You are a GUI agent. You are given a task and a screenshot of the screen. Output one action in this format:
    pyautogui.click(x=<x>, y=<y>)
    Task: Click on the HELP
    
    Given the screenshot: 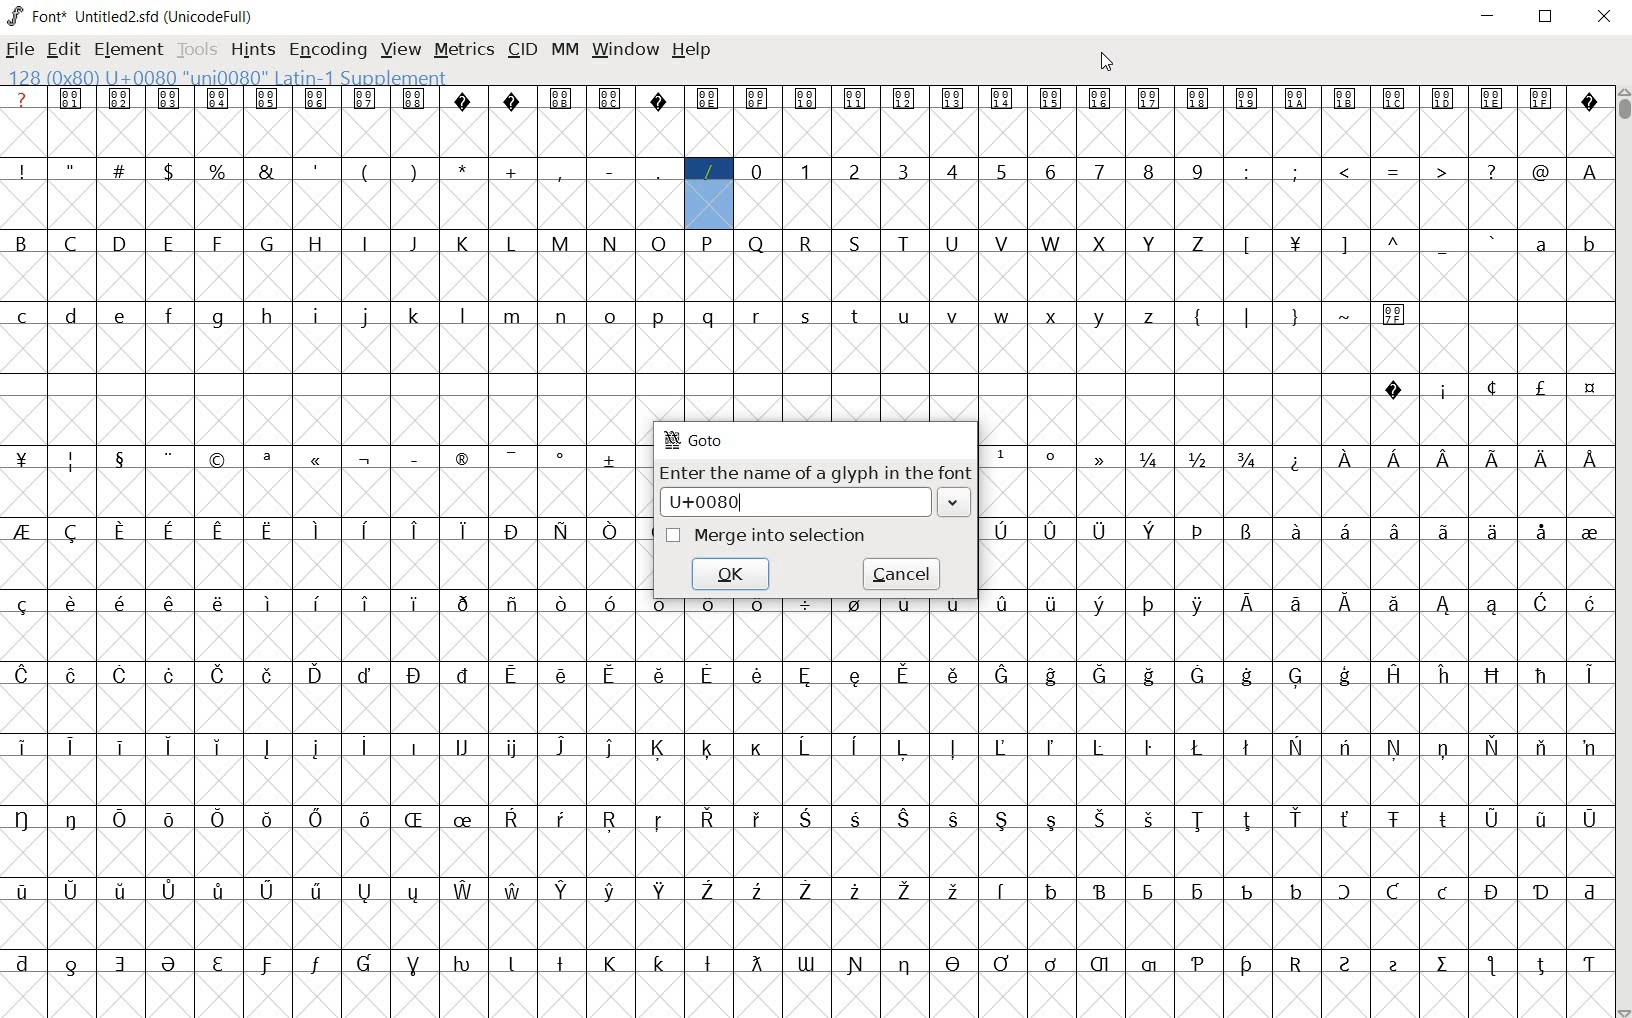 What is the action you would take?
    pyautogui.click(x=693, y=52)
    